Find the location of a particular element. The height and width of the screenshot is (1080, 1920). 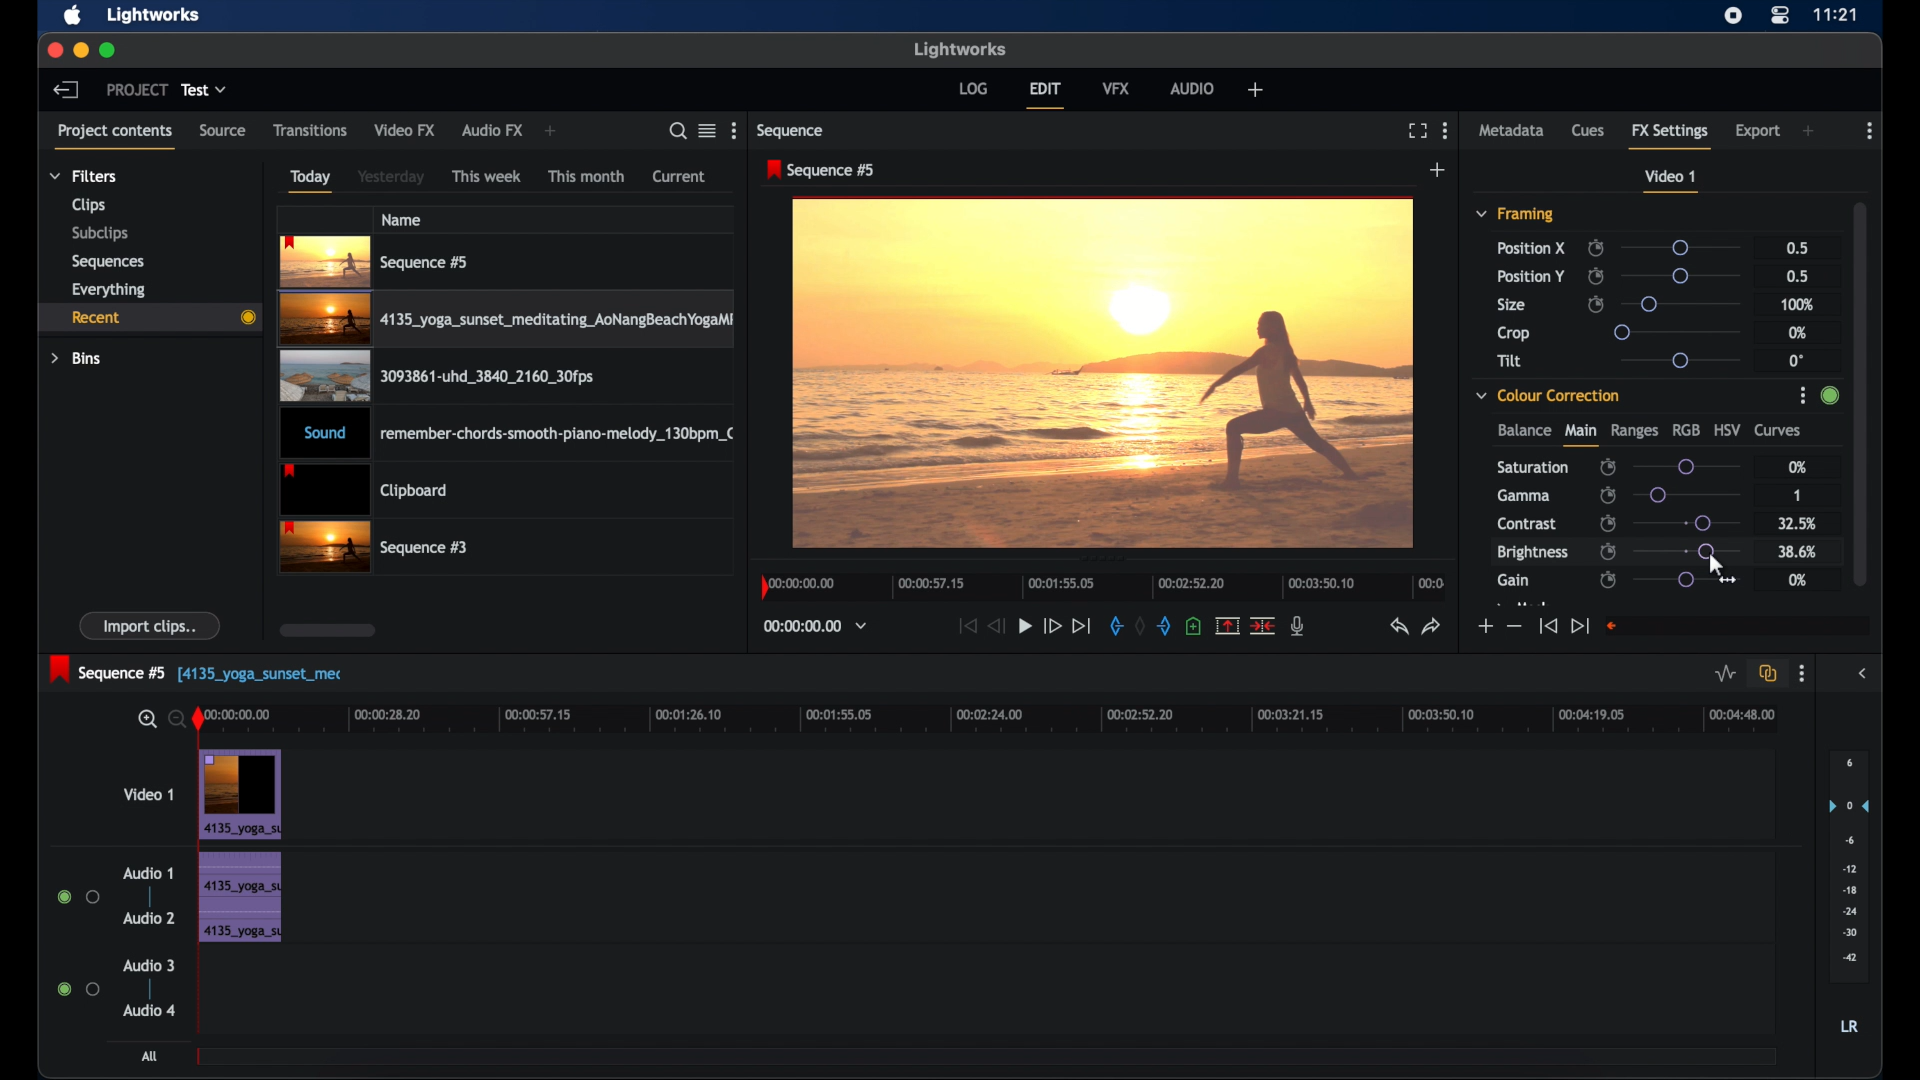

empty field is located at coordinates (1736, 626).